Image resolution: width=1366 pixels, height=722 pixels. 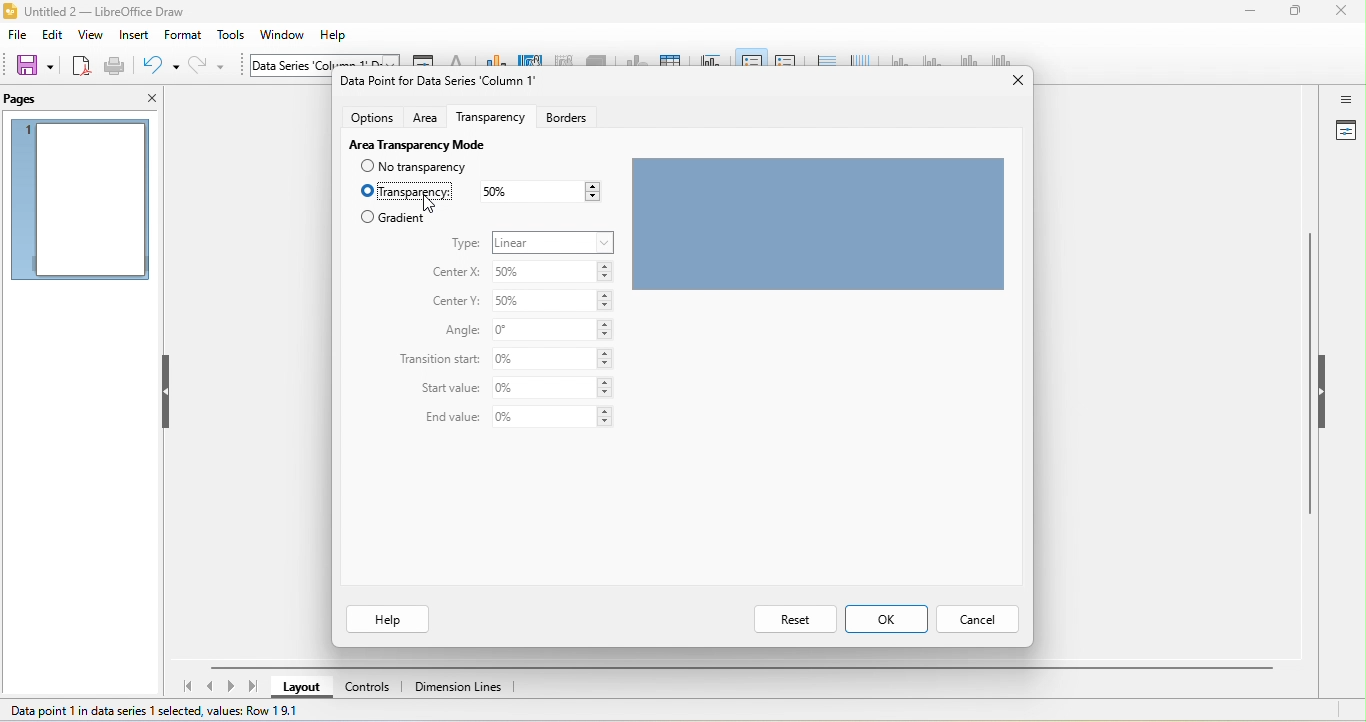 What do you see at coordinates (539, 190) in the screenshot?
I see `transparency-50%` at bounding box center [539, 190].